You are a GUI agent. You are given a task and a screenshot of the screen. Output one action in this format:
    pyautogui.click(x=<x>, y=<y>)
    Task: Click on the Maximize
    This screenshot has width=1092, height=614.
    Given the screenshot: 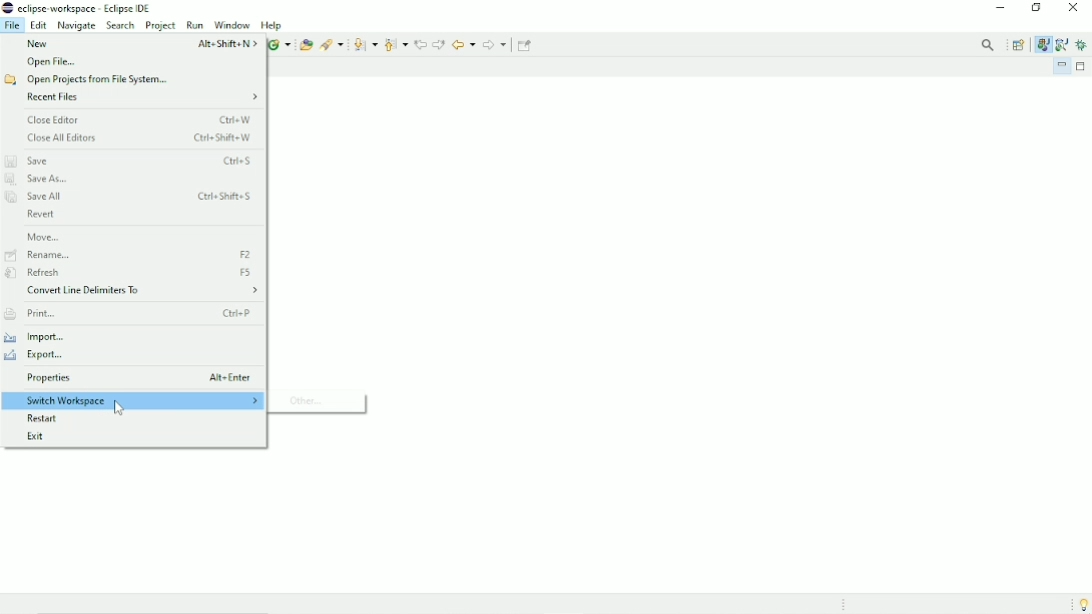 What is the action you would take?
    pyautogui.click(x=1083, y=67)
    